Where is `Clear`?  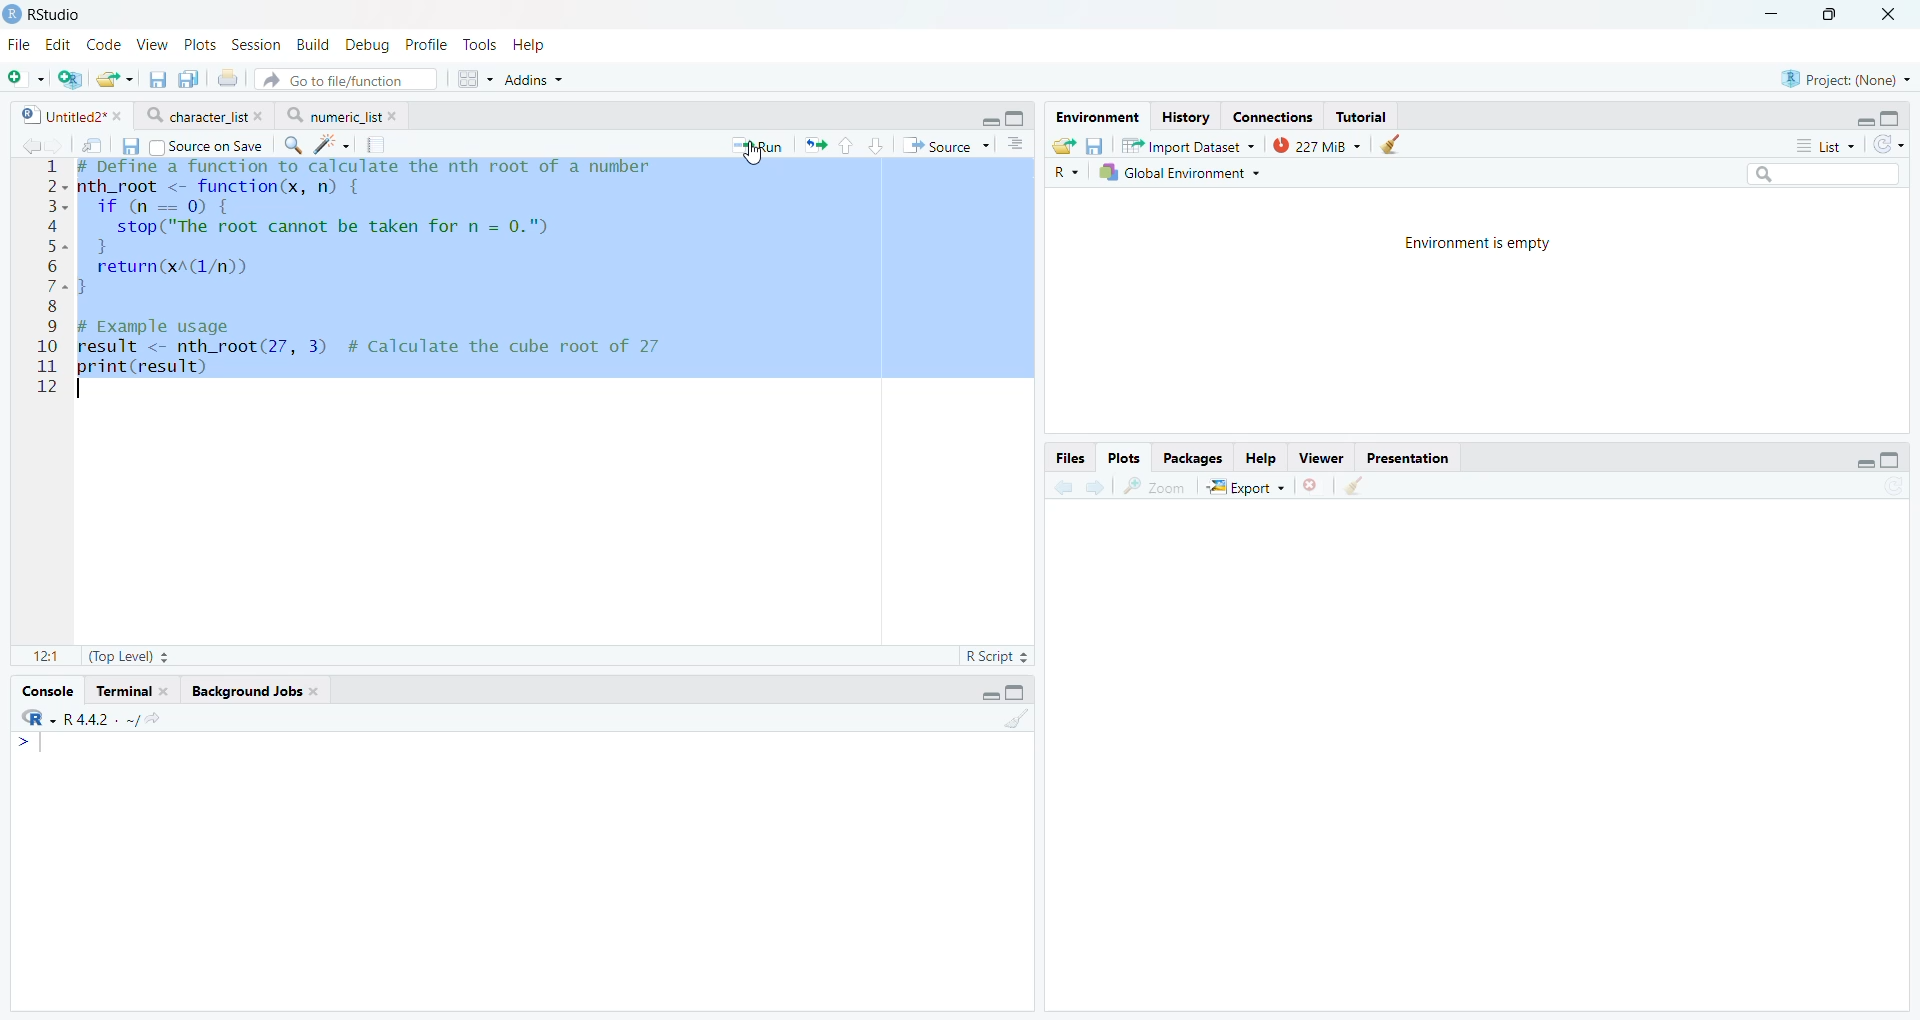 Clear is located at coordinates (1016, 719).